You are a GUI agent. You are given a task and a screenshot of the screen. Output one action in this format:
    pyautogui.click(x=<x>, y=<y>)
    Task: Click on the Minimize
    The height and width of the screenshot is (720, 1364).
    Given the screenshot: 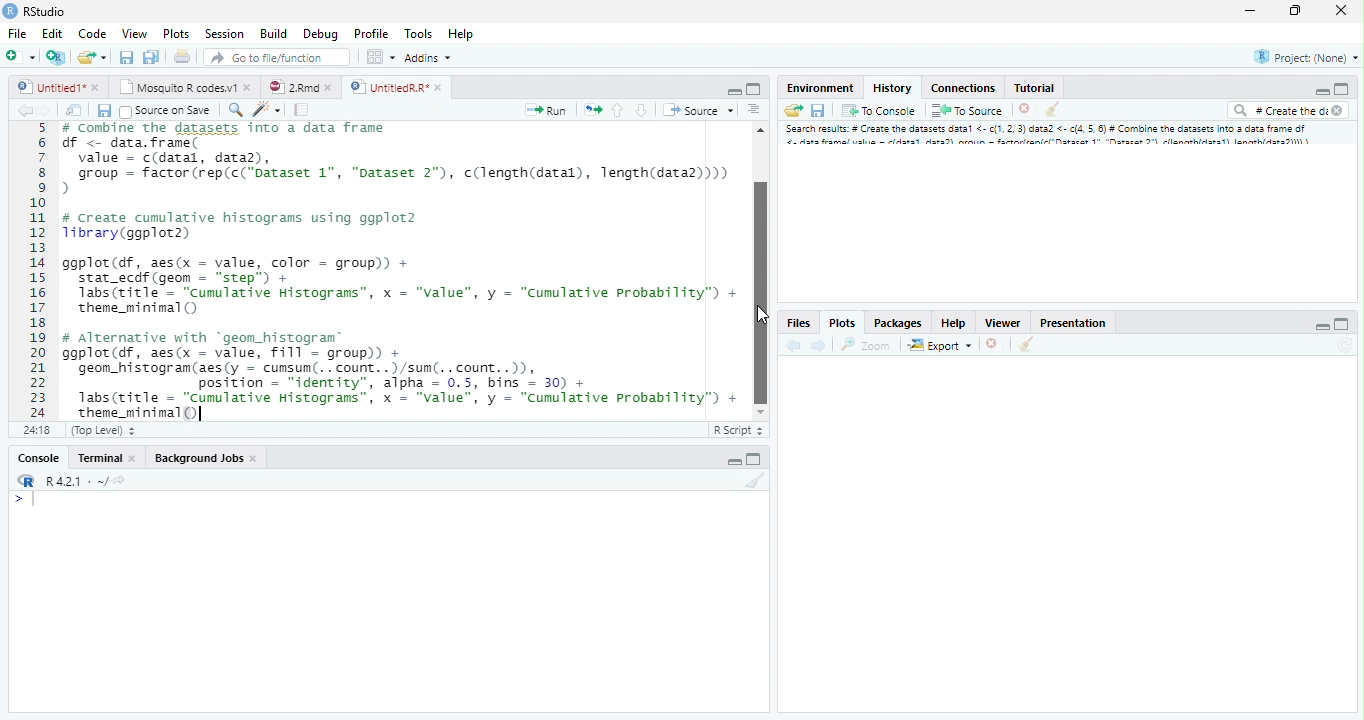 What is the action you would take?
    pyautogui.click(x=1319, y=325)
    